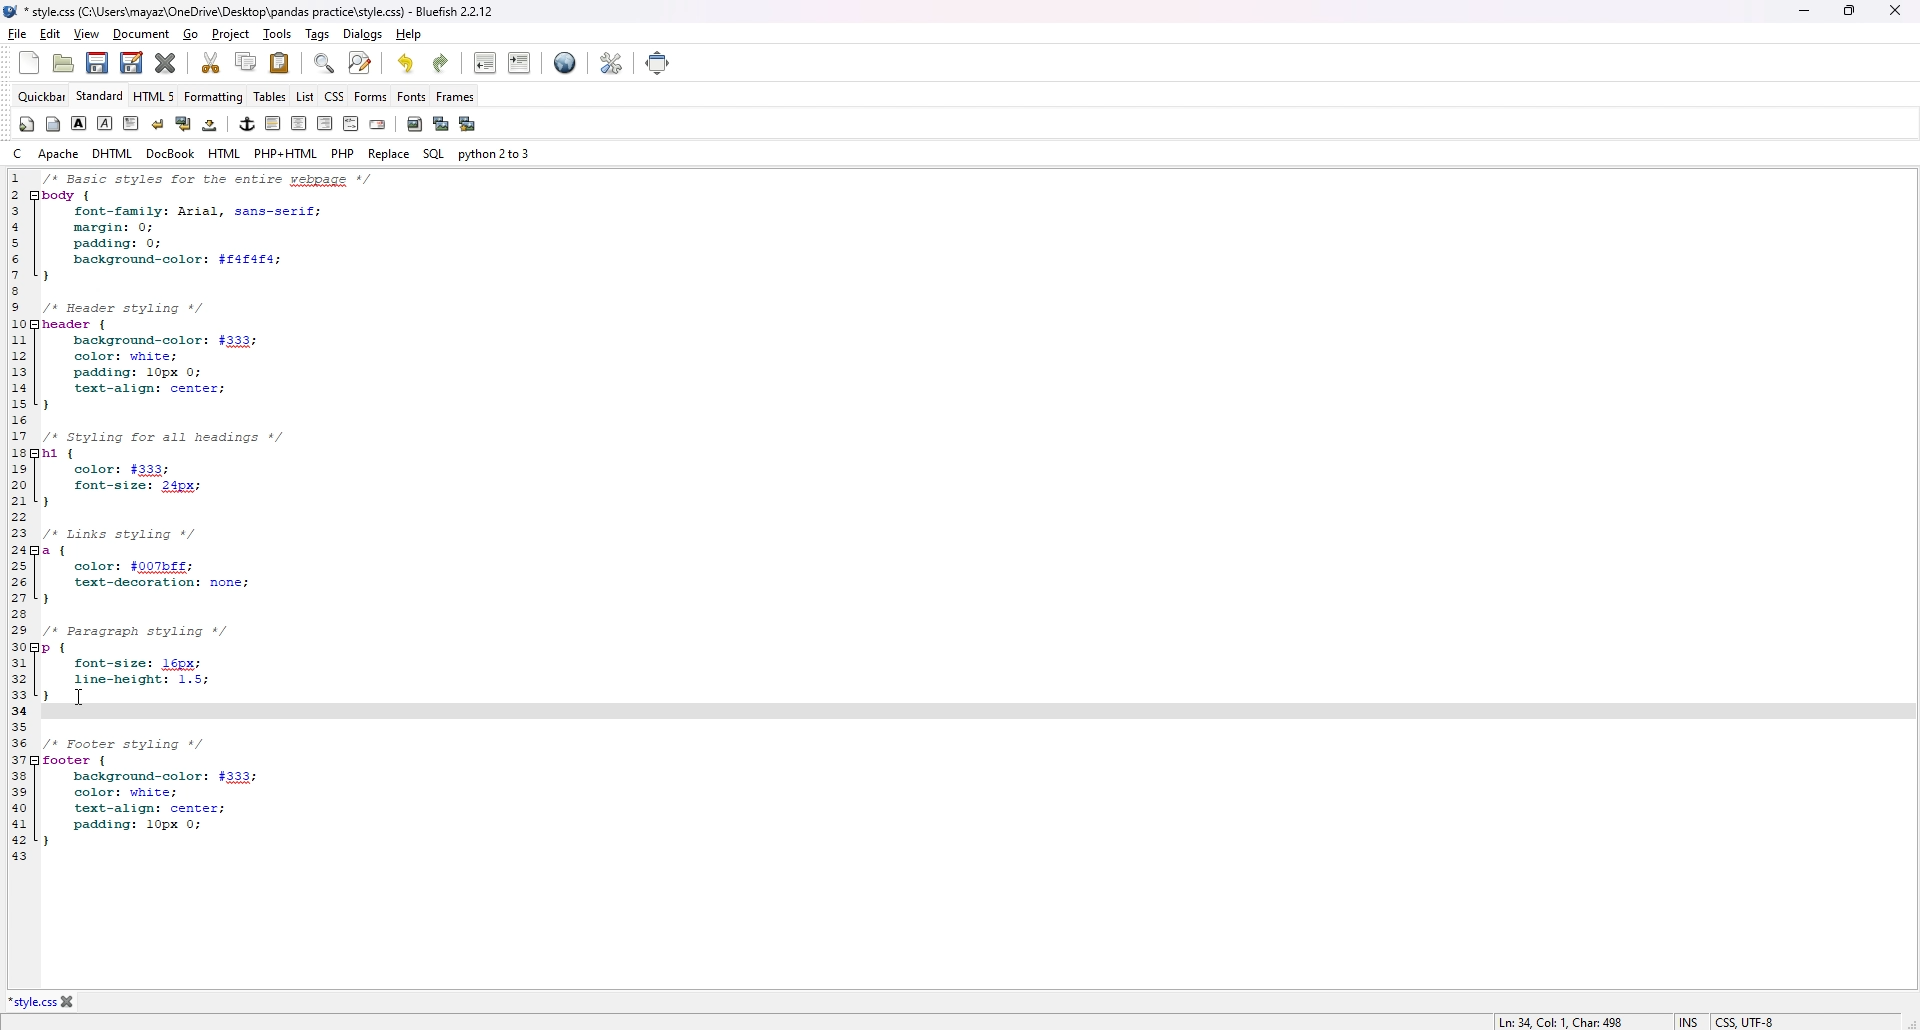 The width and height of the screenshot is (1920, 1030). I want to click on html, so click(225, 153).